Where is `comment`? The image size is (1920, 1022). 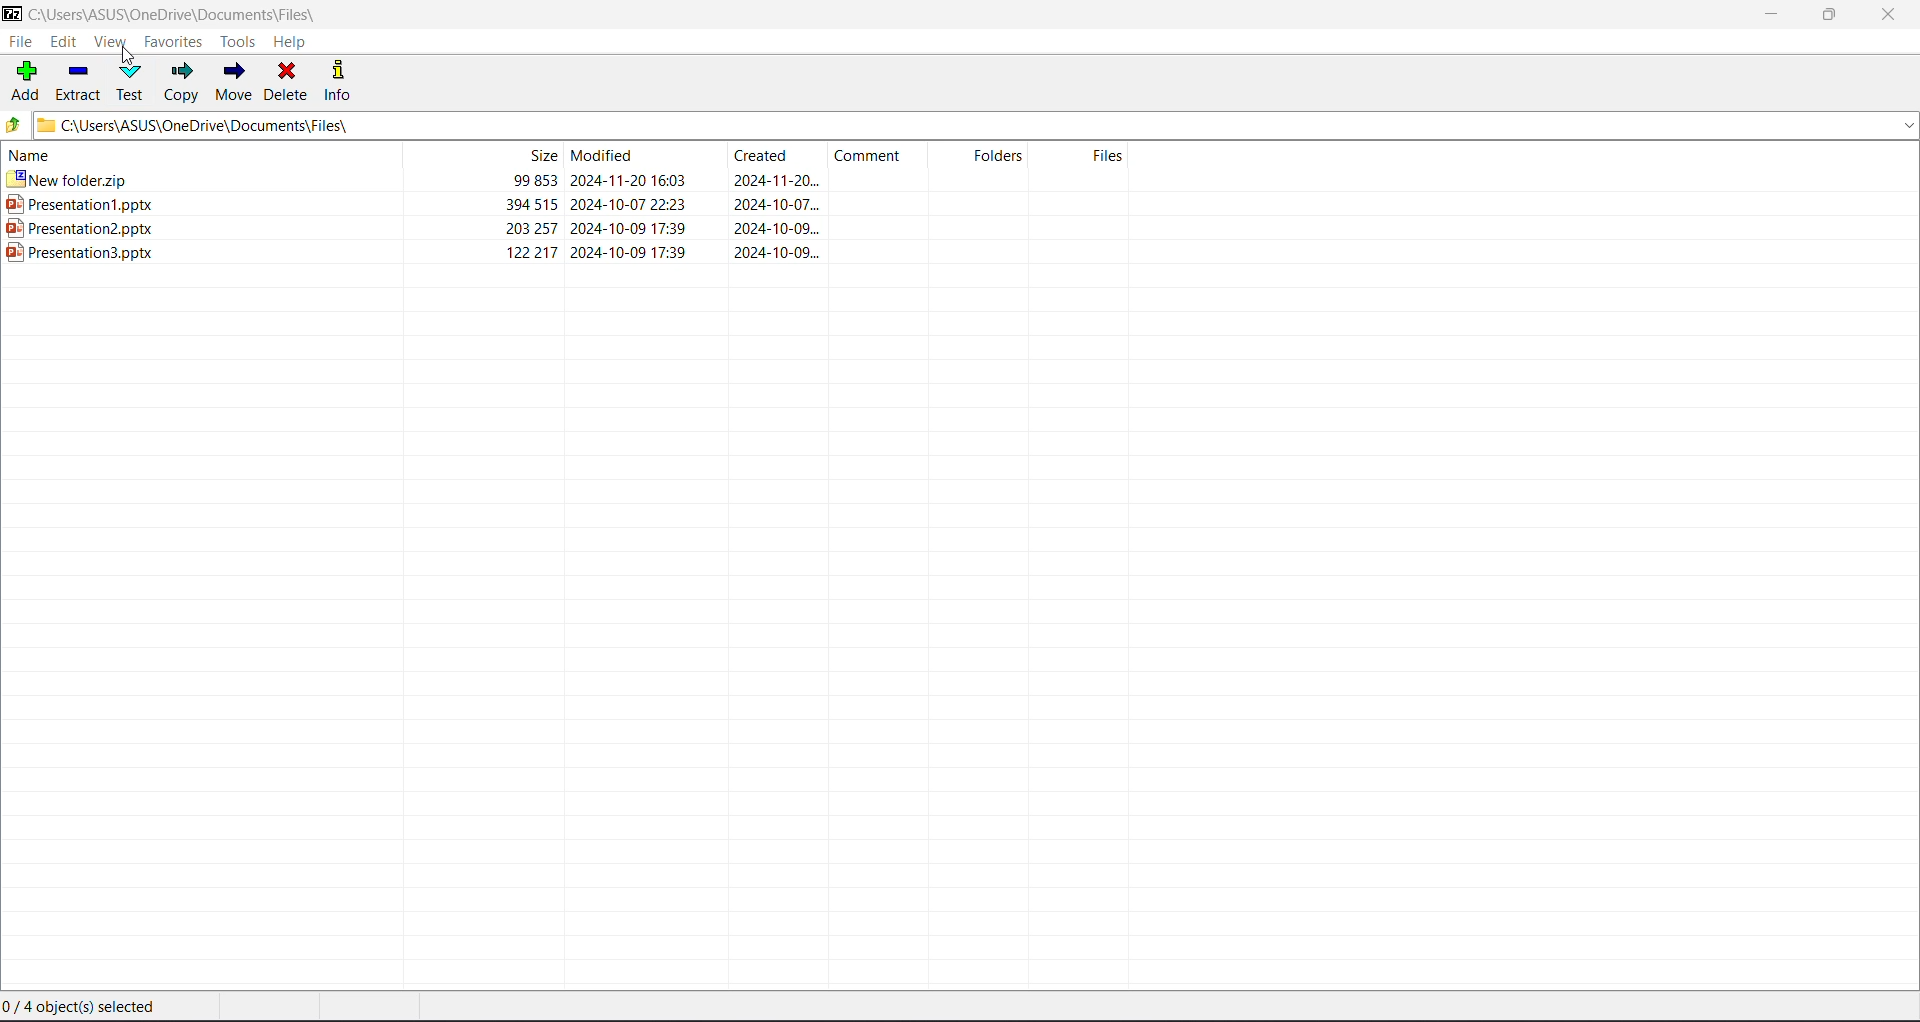 comment is located at coordinates (873, 153).